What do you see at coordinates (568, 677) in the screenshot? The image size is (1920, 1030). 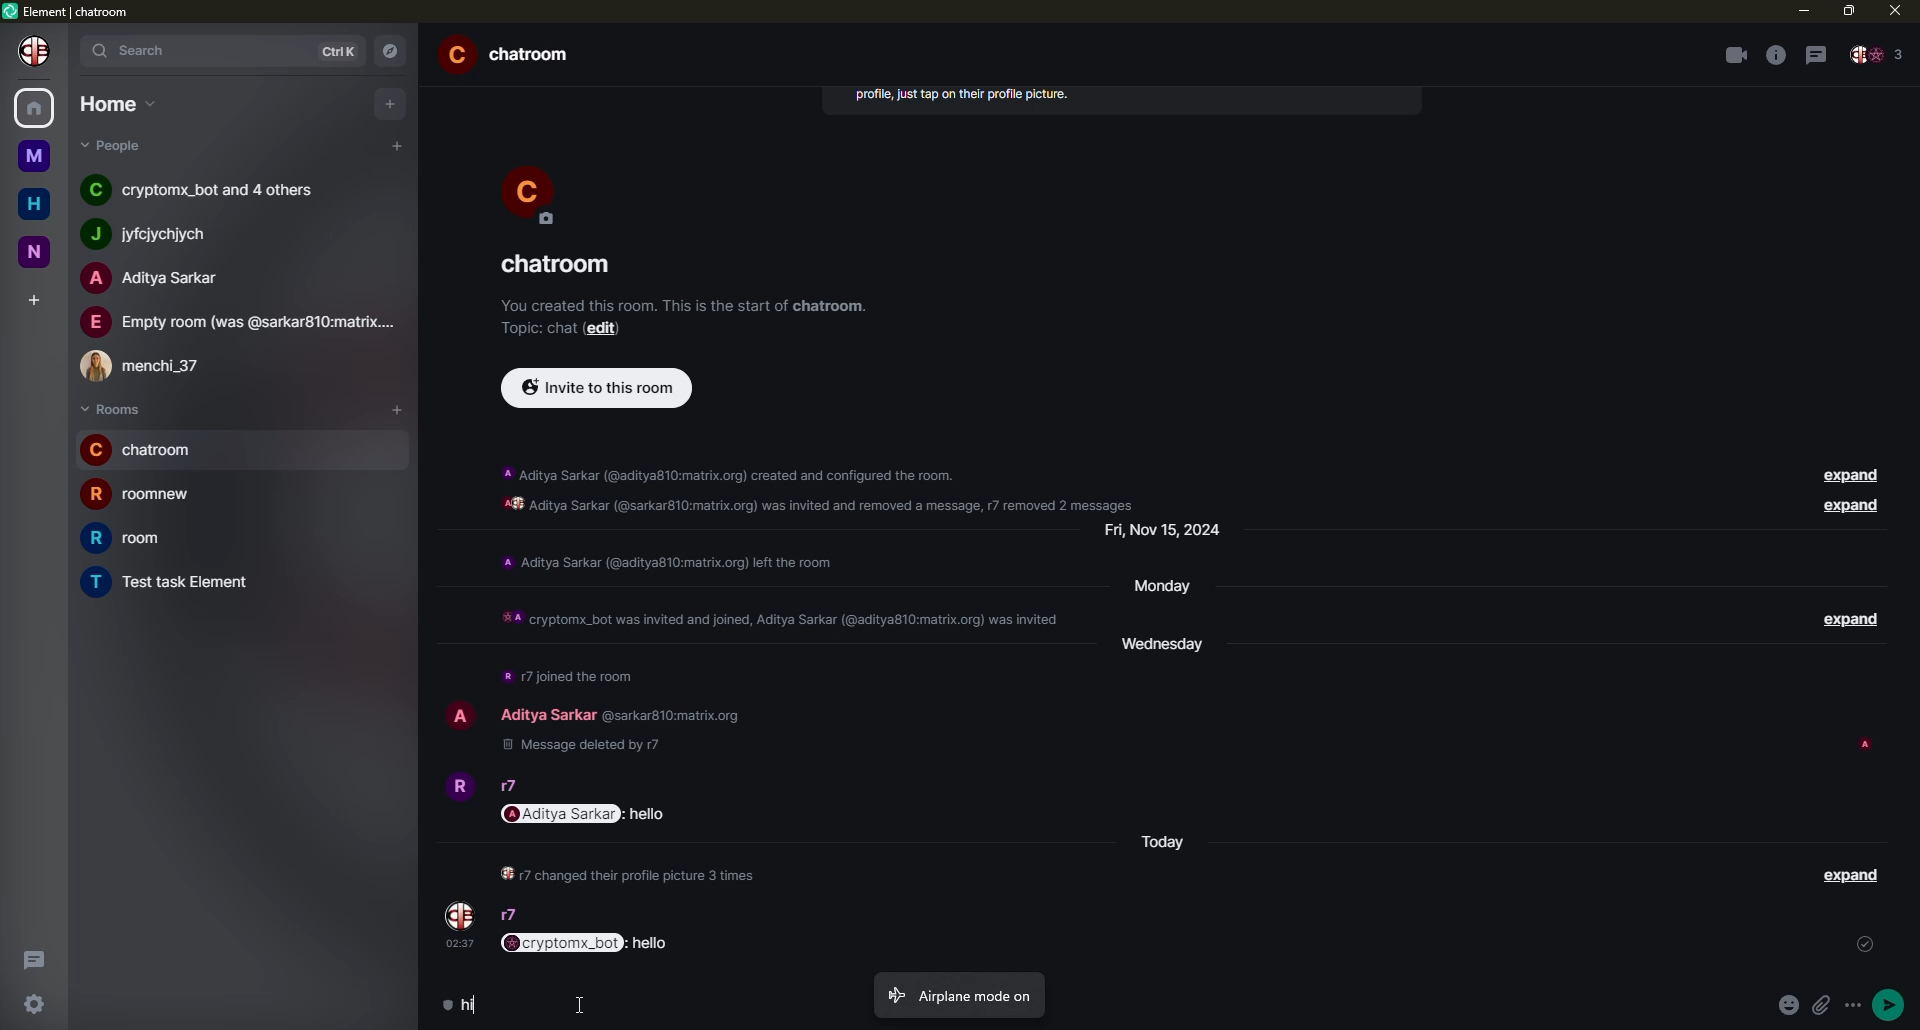 I see `info` at bounding box center [568, 677].